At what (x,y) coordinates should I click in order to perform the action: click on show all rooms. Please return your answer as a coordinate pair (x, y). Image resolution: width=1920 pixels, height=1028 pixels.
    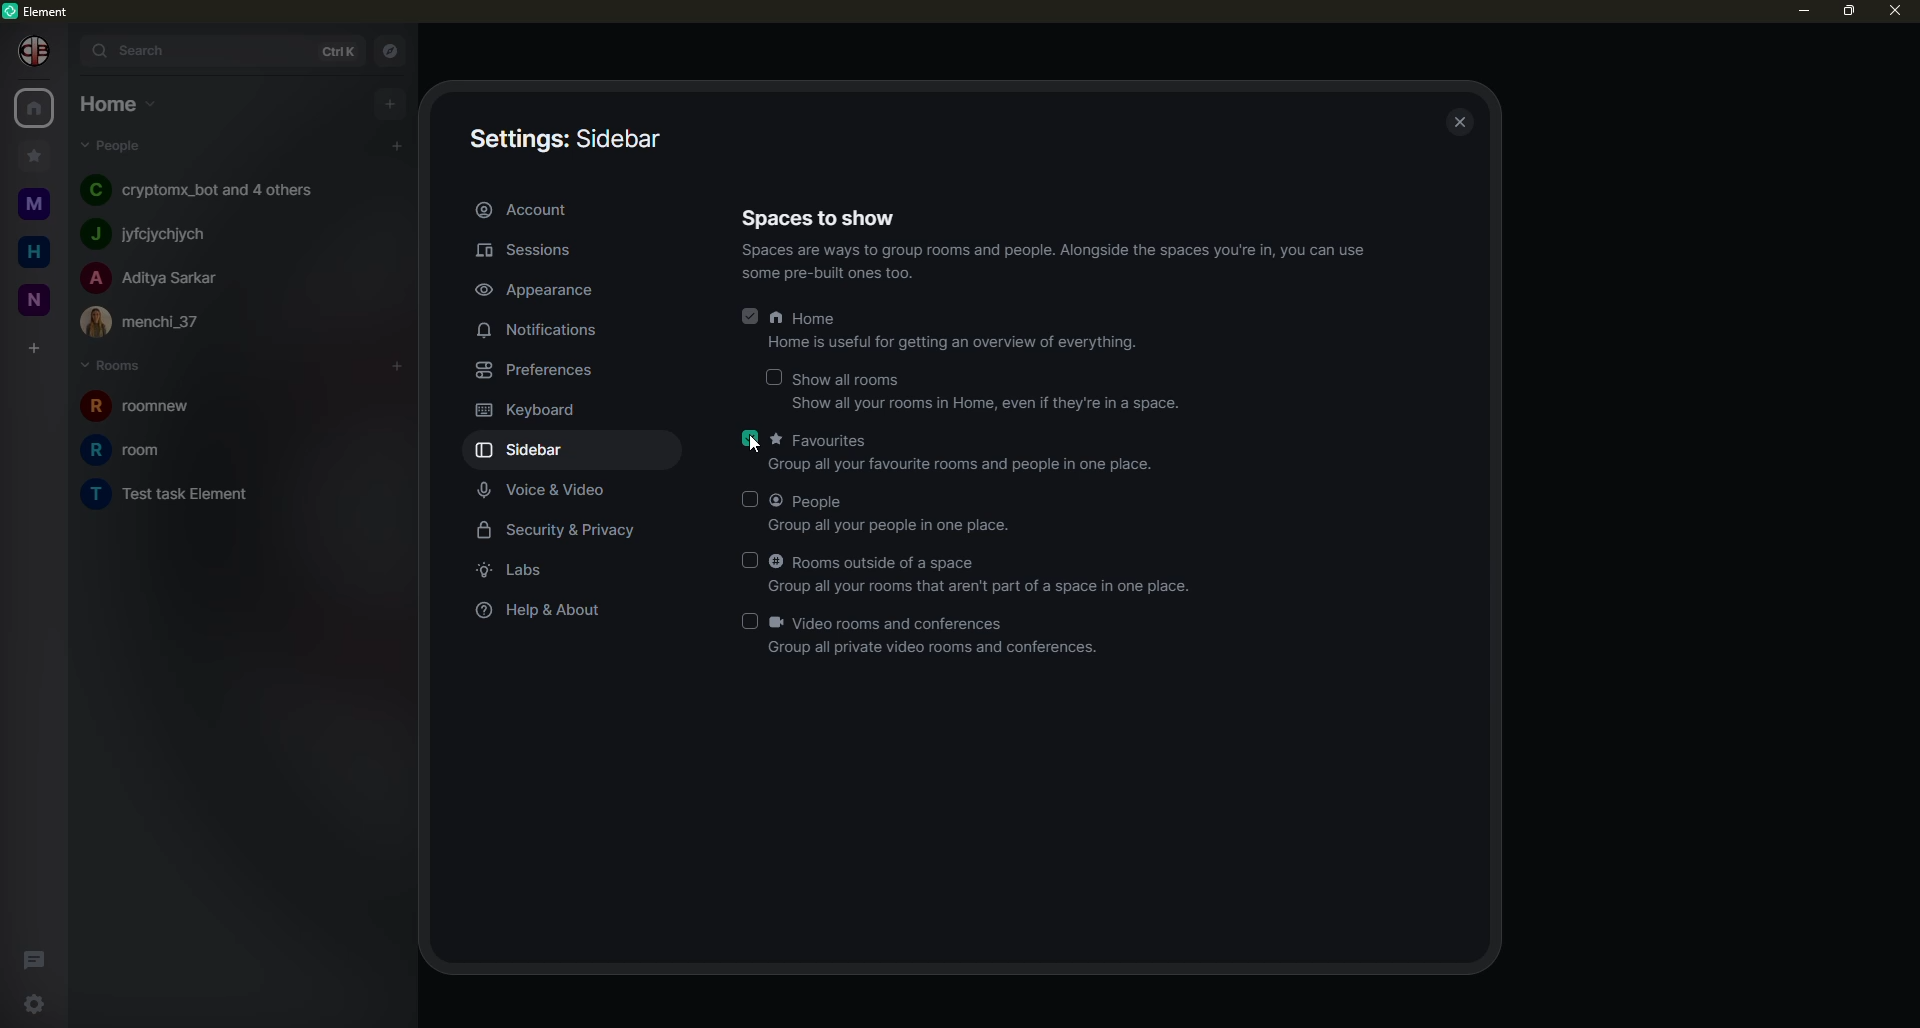
    Looking at the image, I should click on (987, 393).